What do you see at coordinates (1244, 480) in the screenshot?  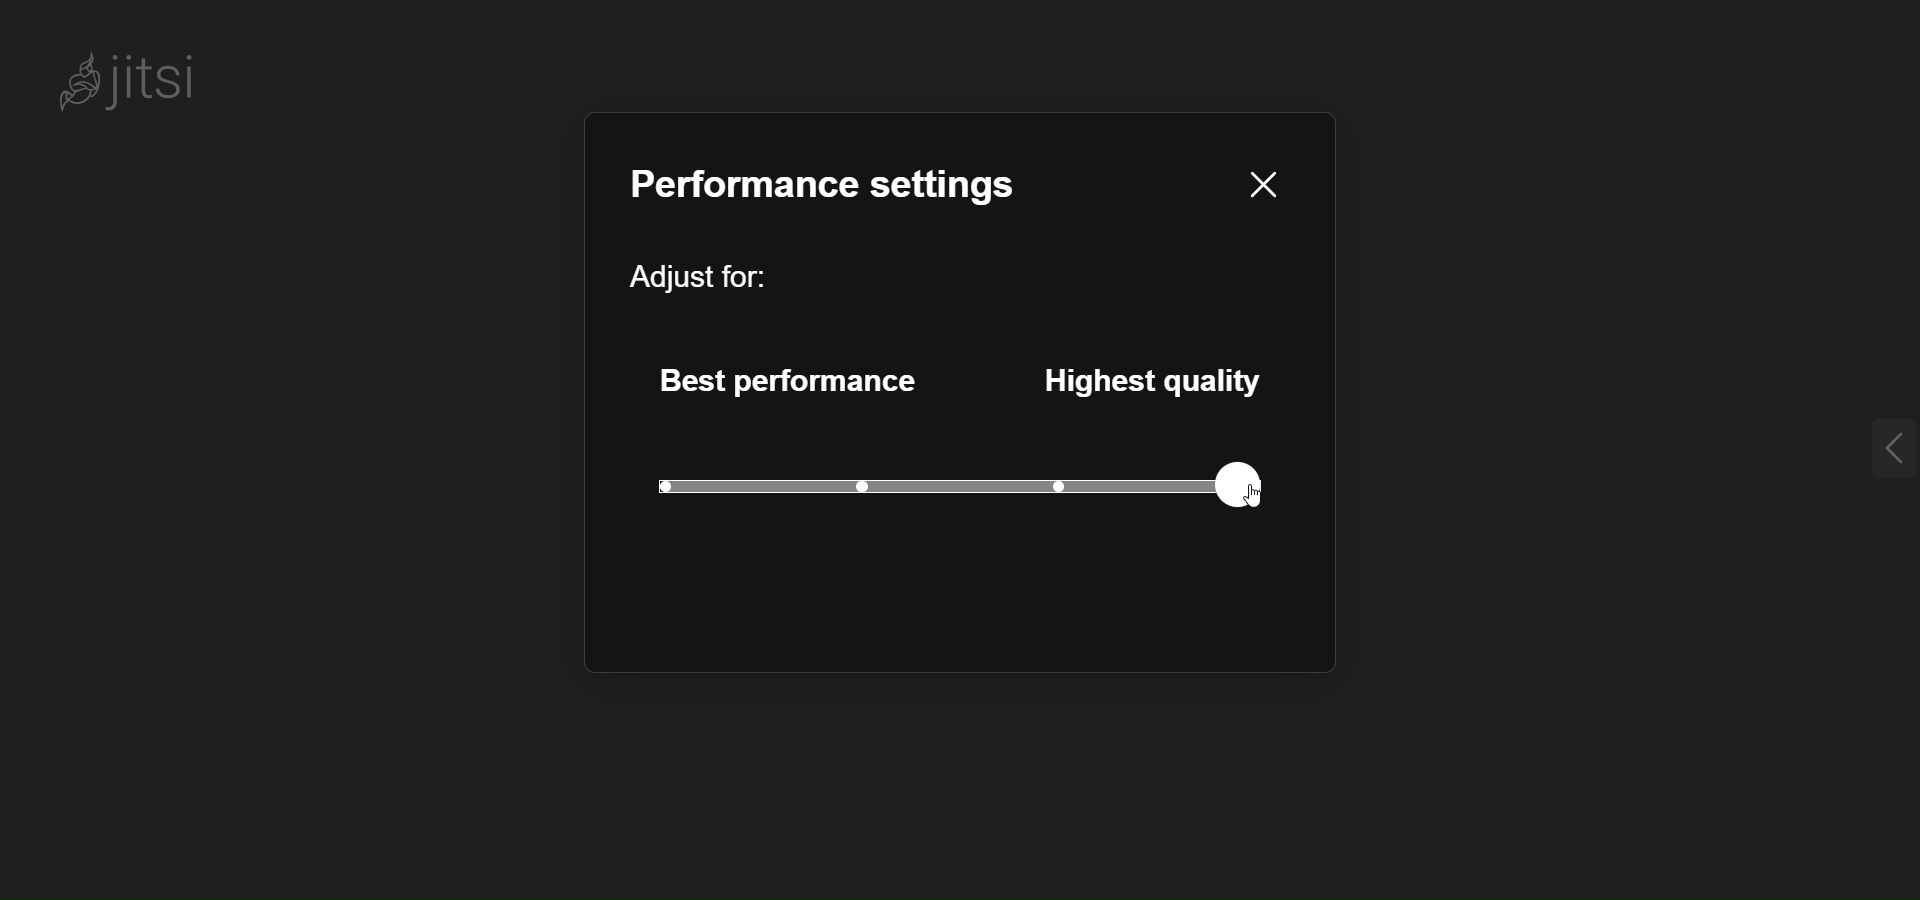 I see `set quality to highest quality` at bounding box center [1244, 480].